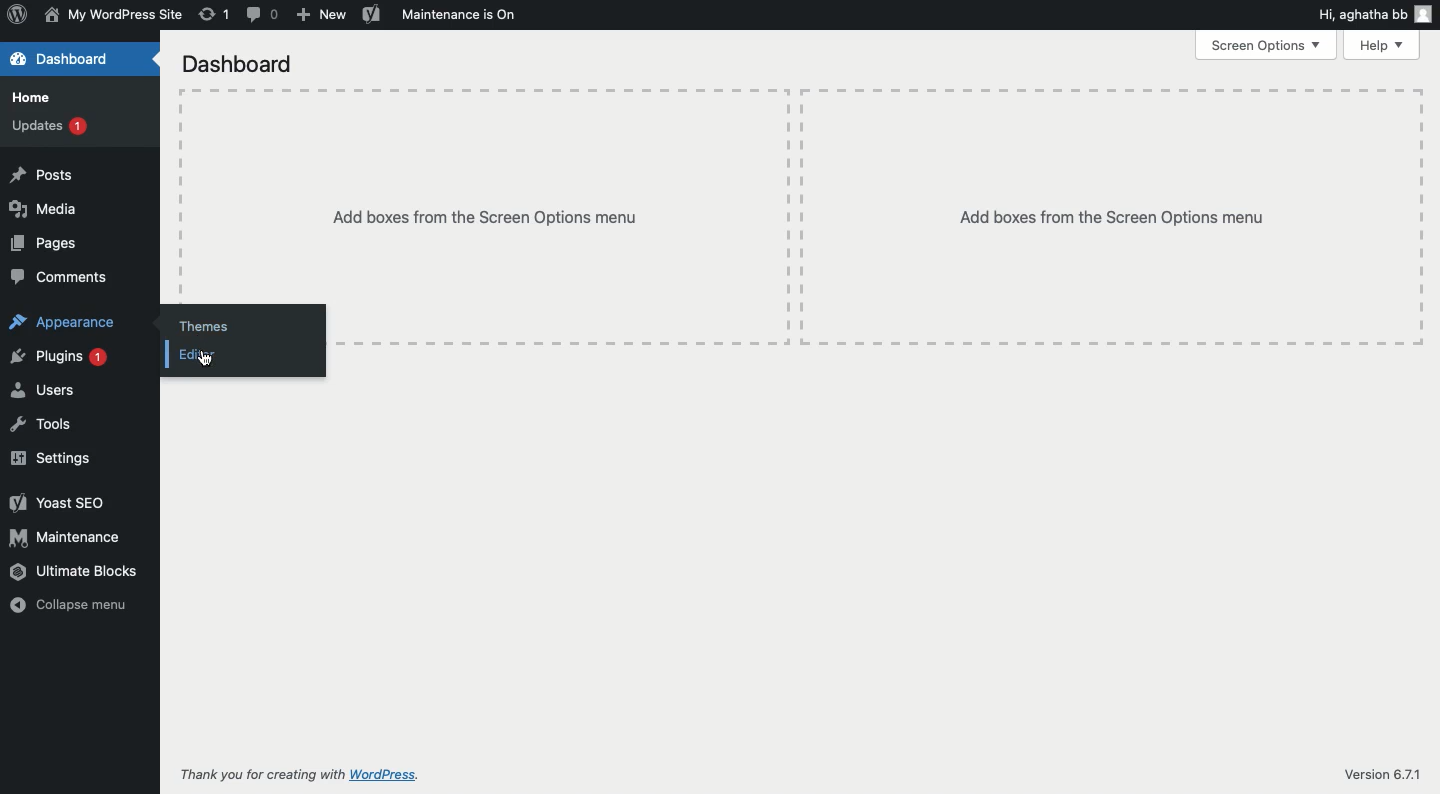 Image resolution: width=1440 pixels, height=794 pixels. What do you see at coordinates (206, 359) in the screenshot?
I see `cursor` at bounding box center [206, 359].